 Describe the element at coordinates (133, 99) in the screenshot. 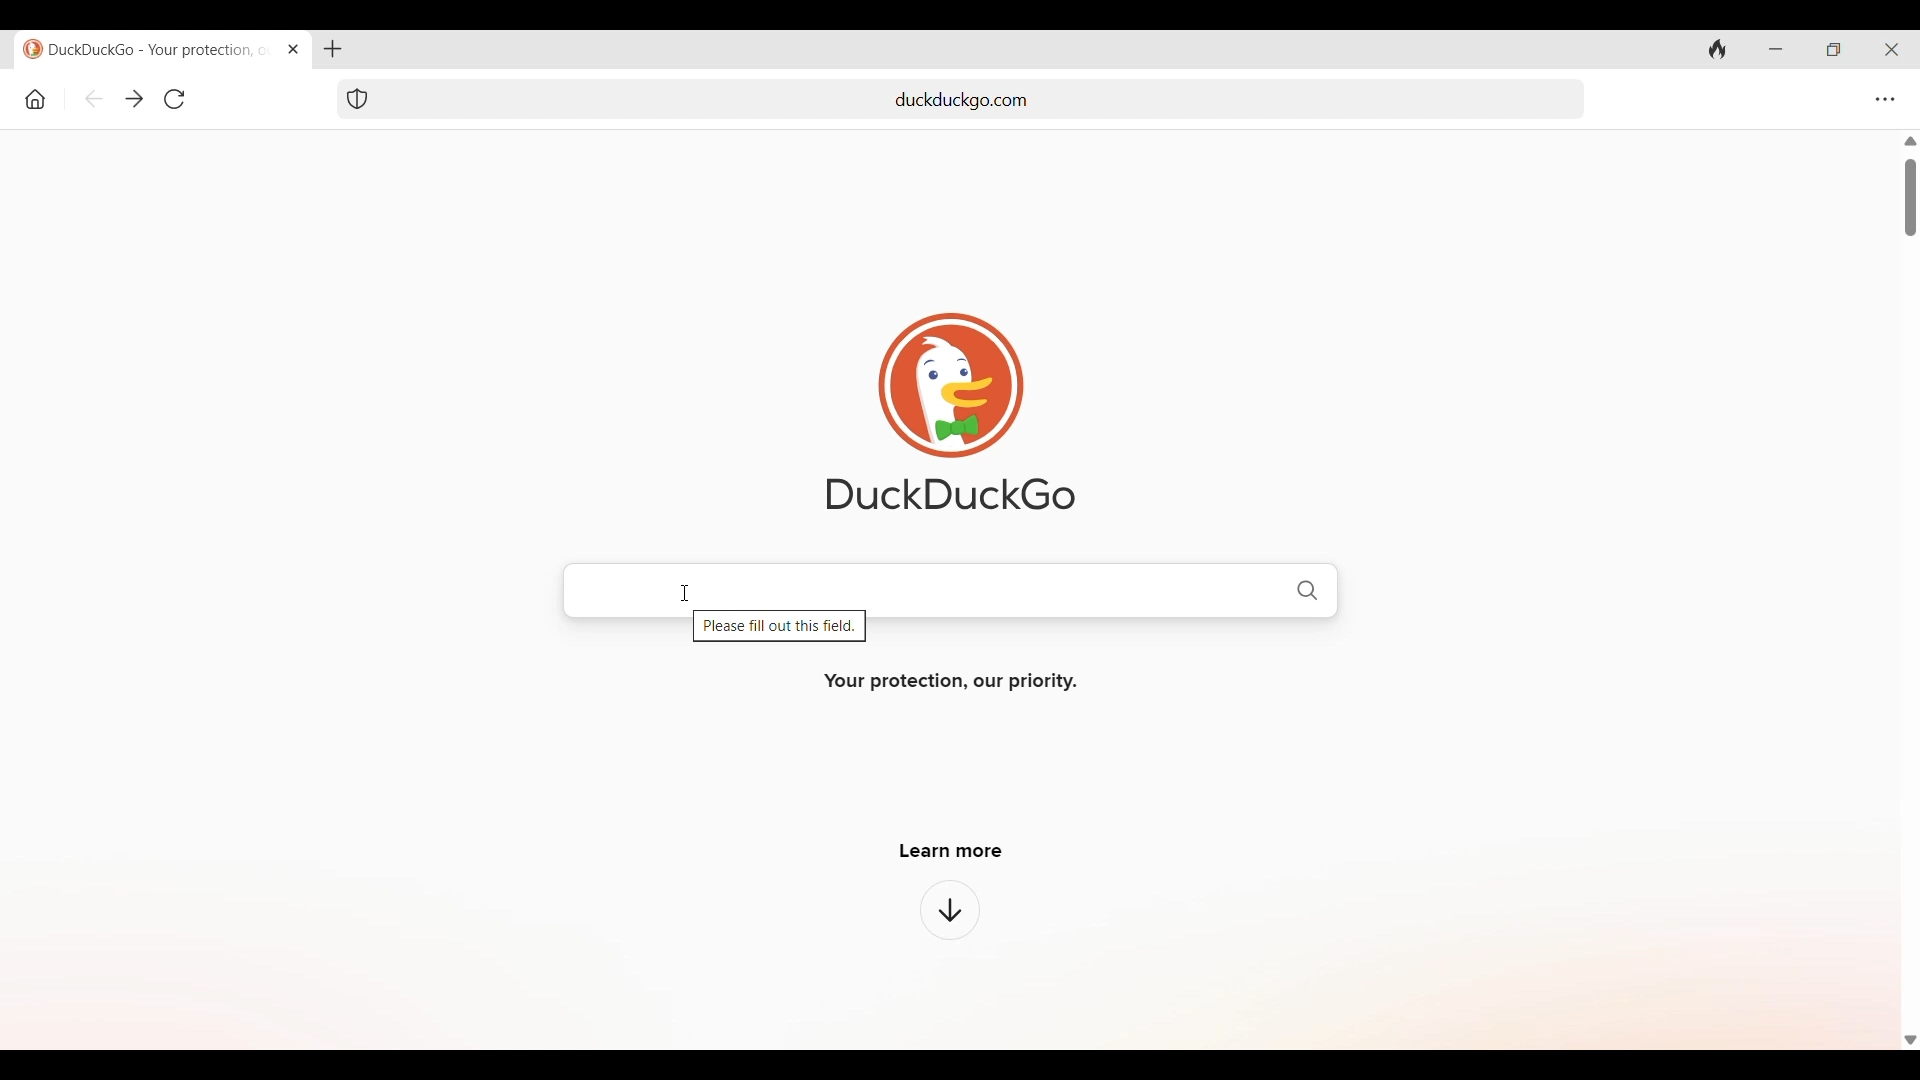

I see `Go forward ` at that location.